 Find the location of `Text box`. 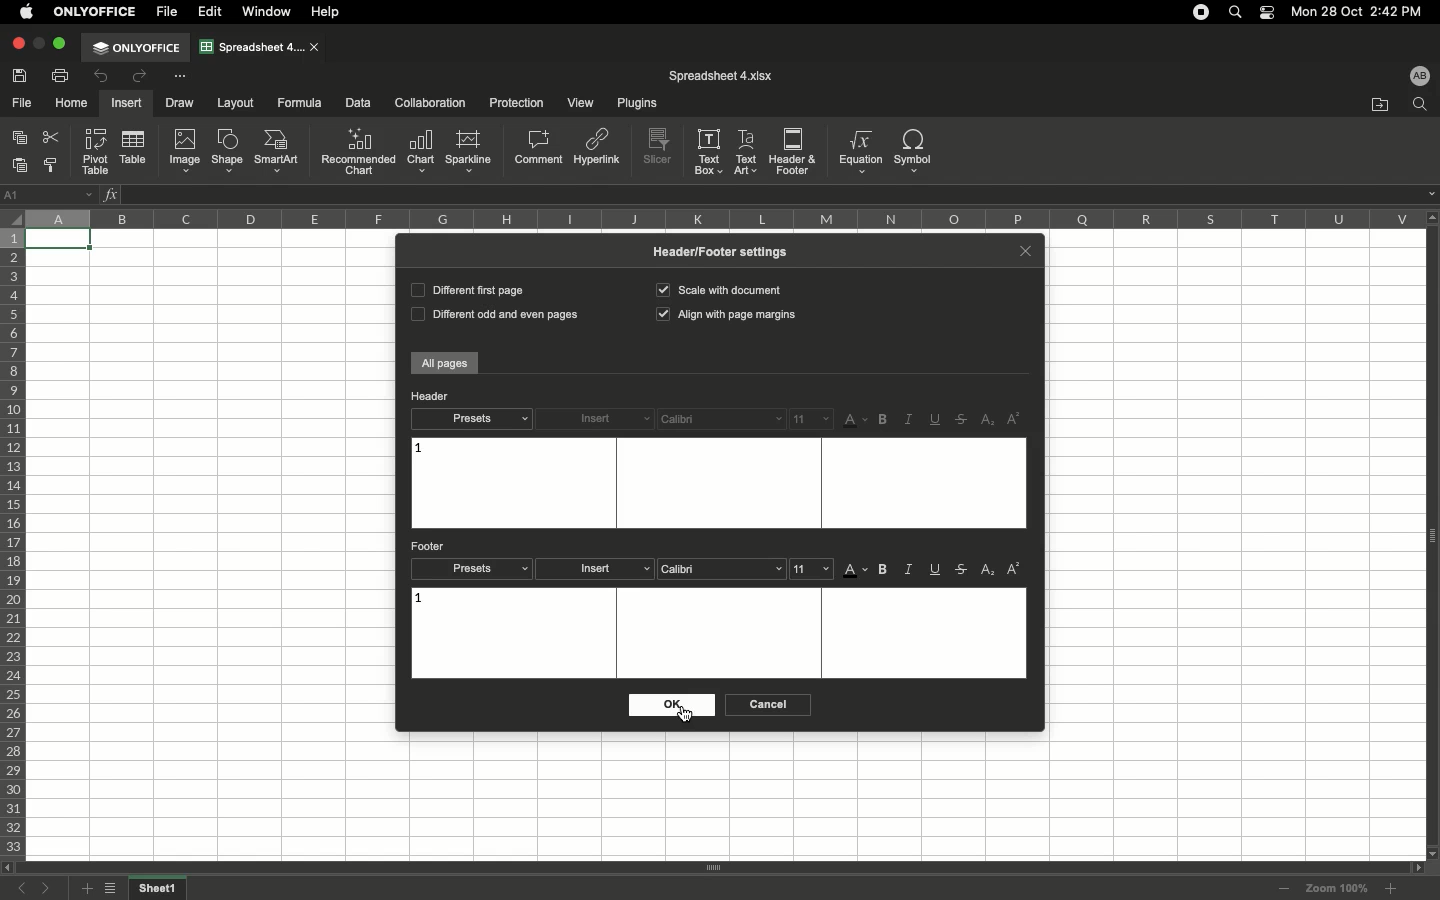

Text box is located at coordinates (709, 151).